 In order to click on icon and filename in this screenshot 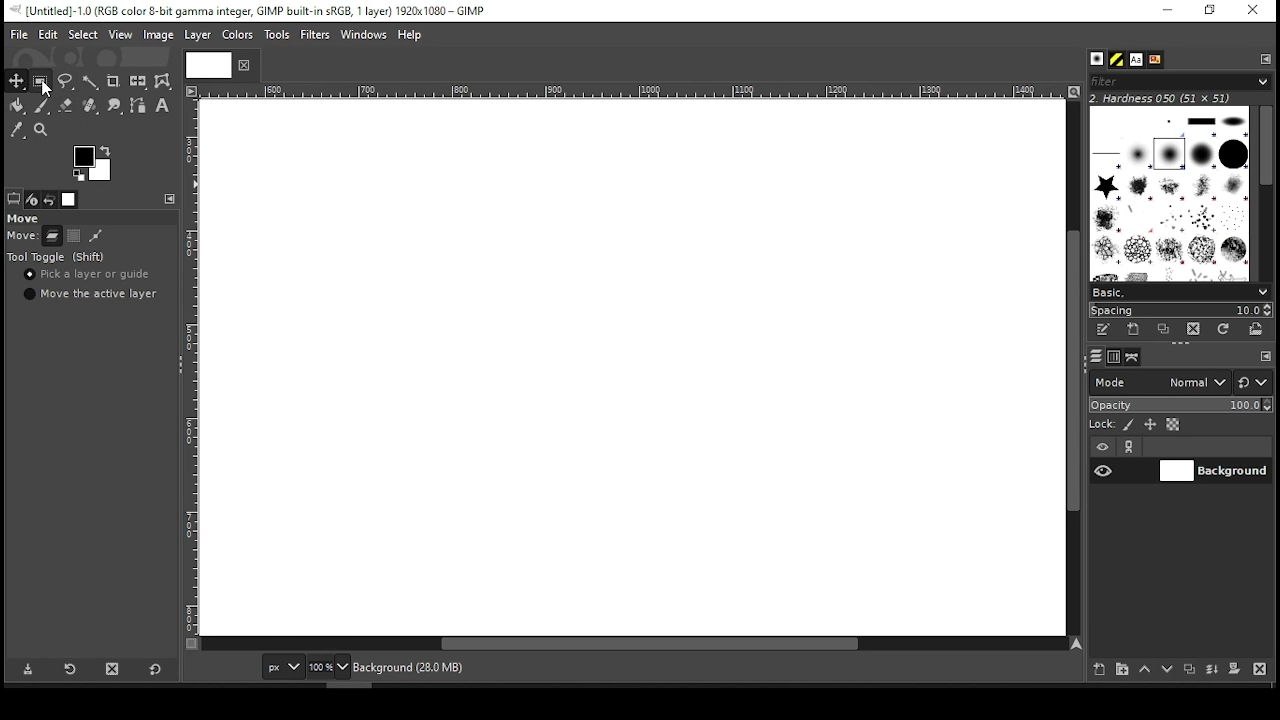, I will do `click(252, 9)`.